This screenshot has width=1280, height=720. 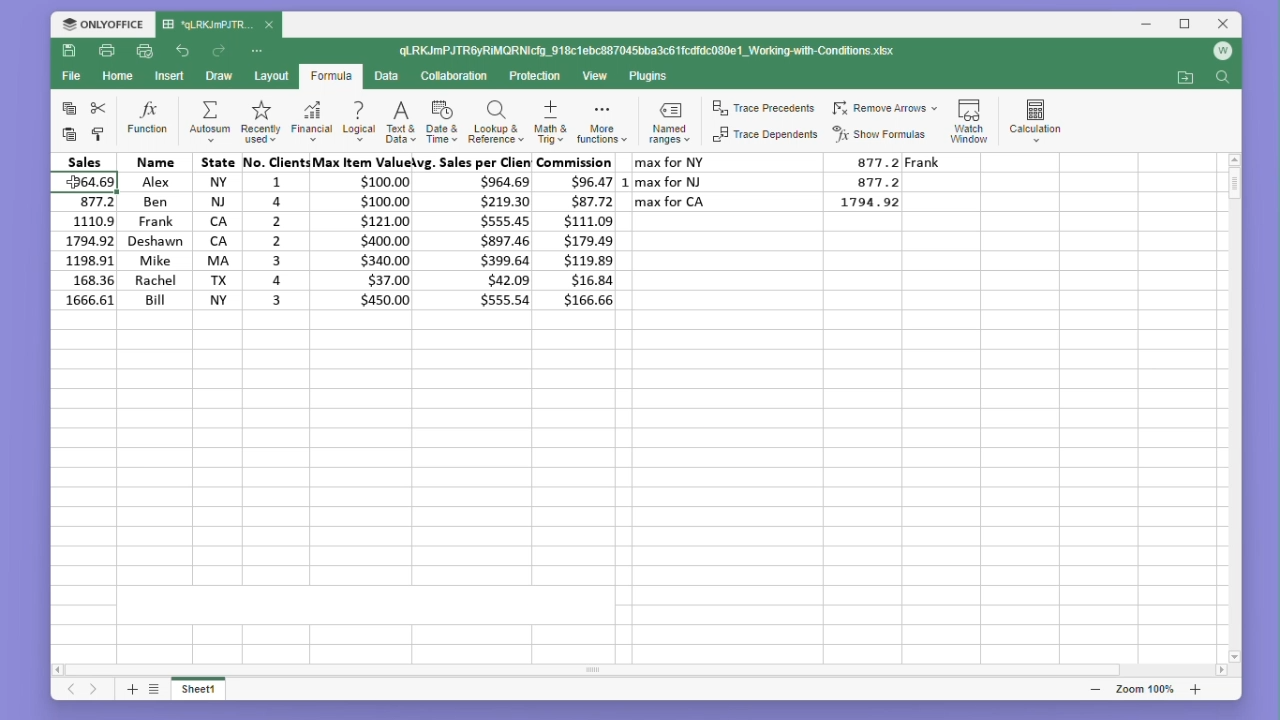 What do you see at coordinates (98, 135) in the screenshot?
I see `Format painter` at bounding box center [98, 135].